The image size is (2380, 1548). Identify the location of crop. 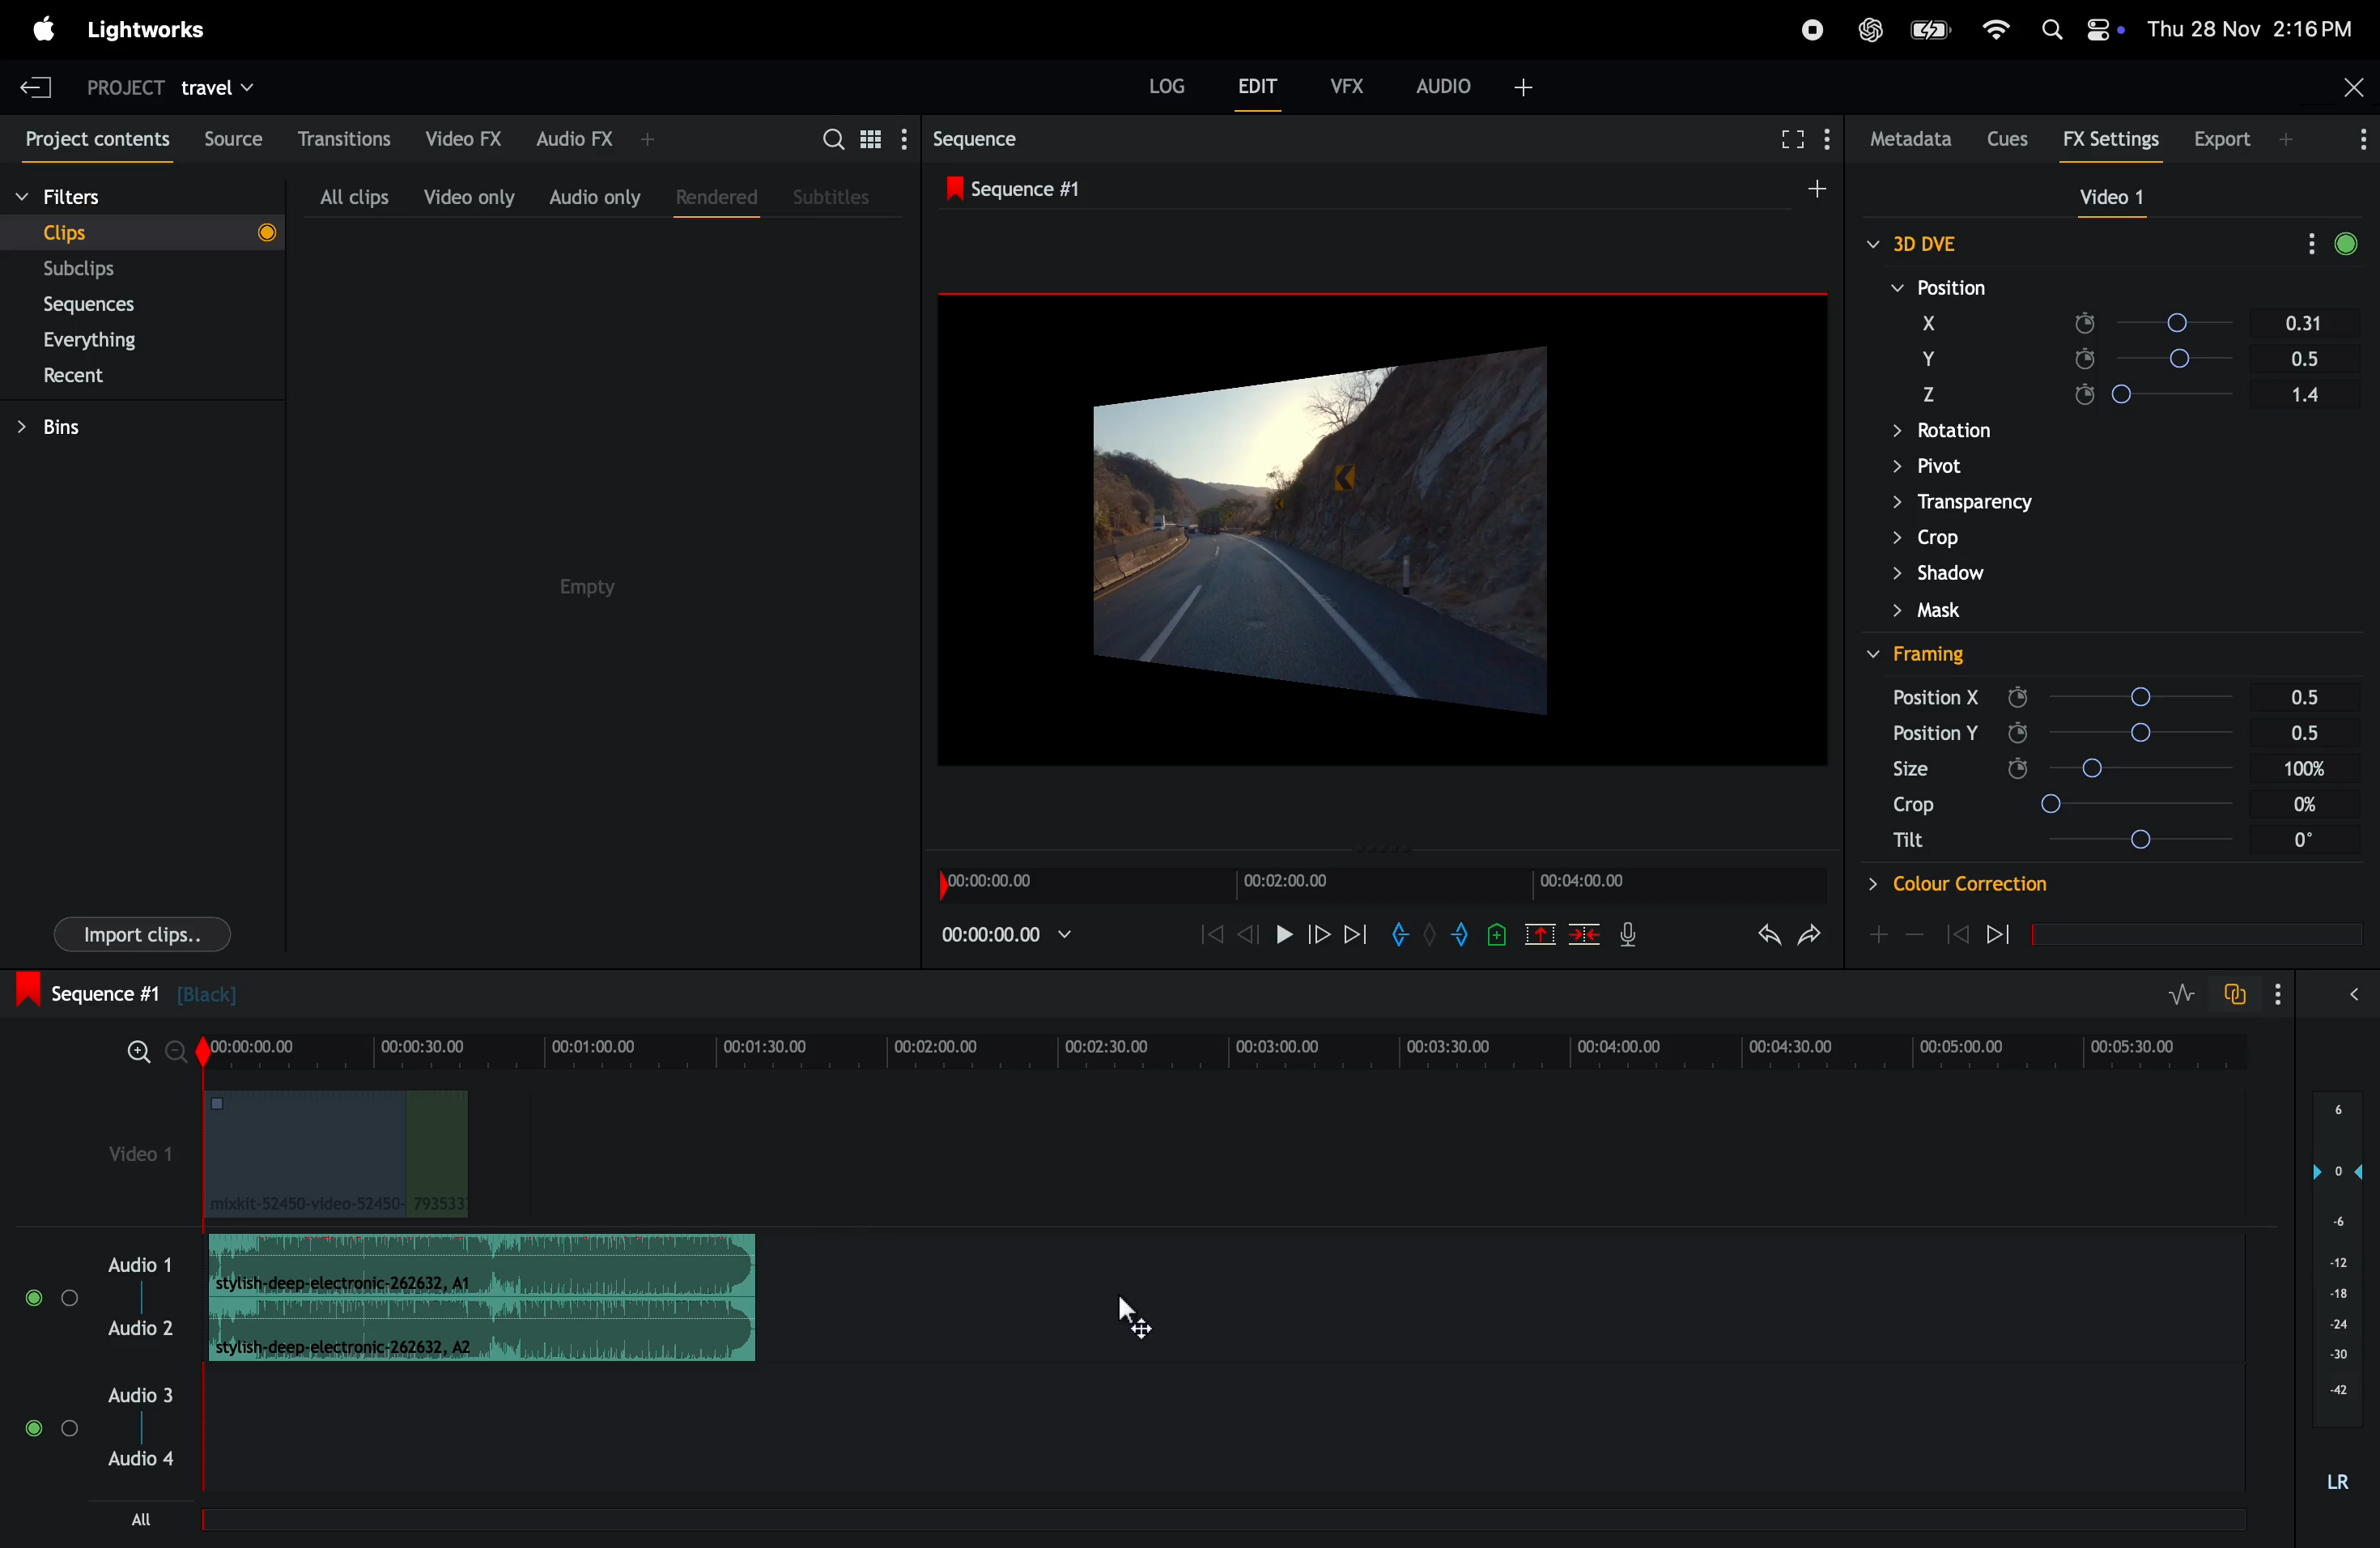
(1931, 393).